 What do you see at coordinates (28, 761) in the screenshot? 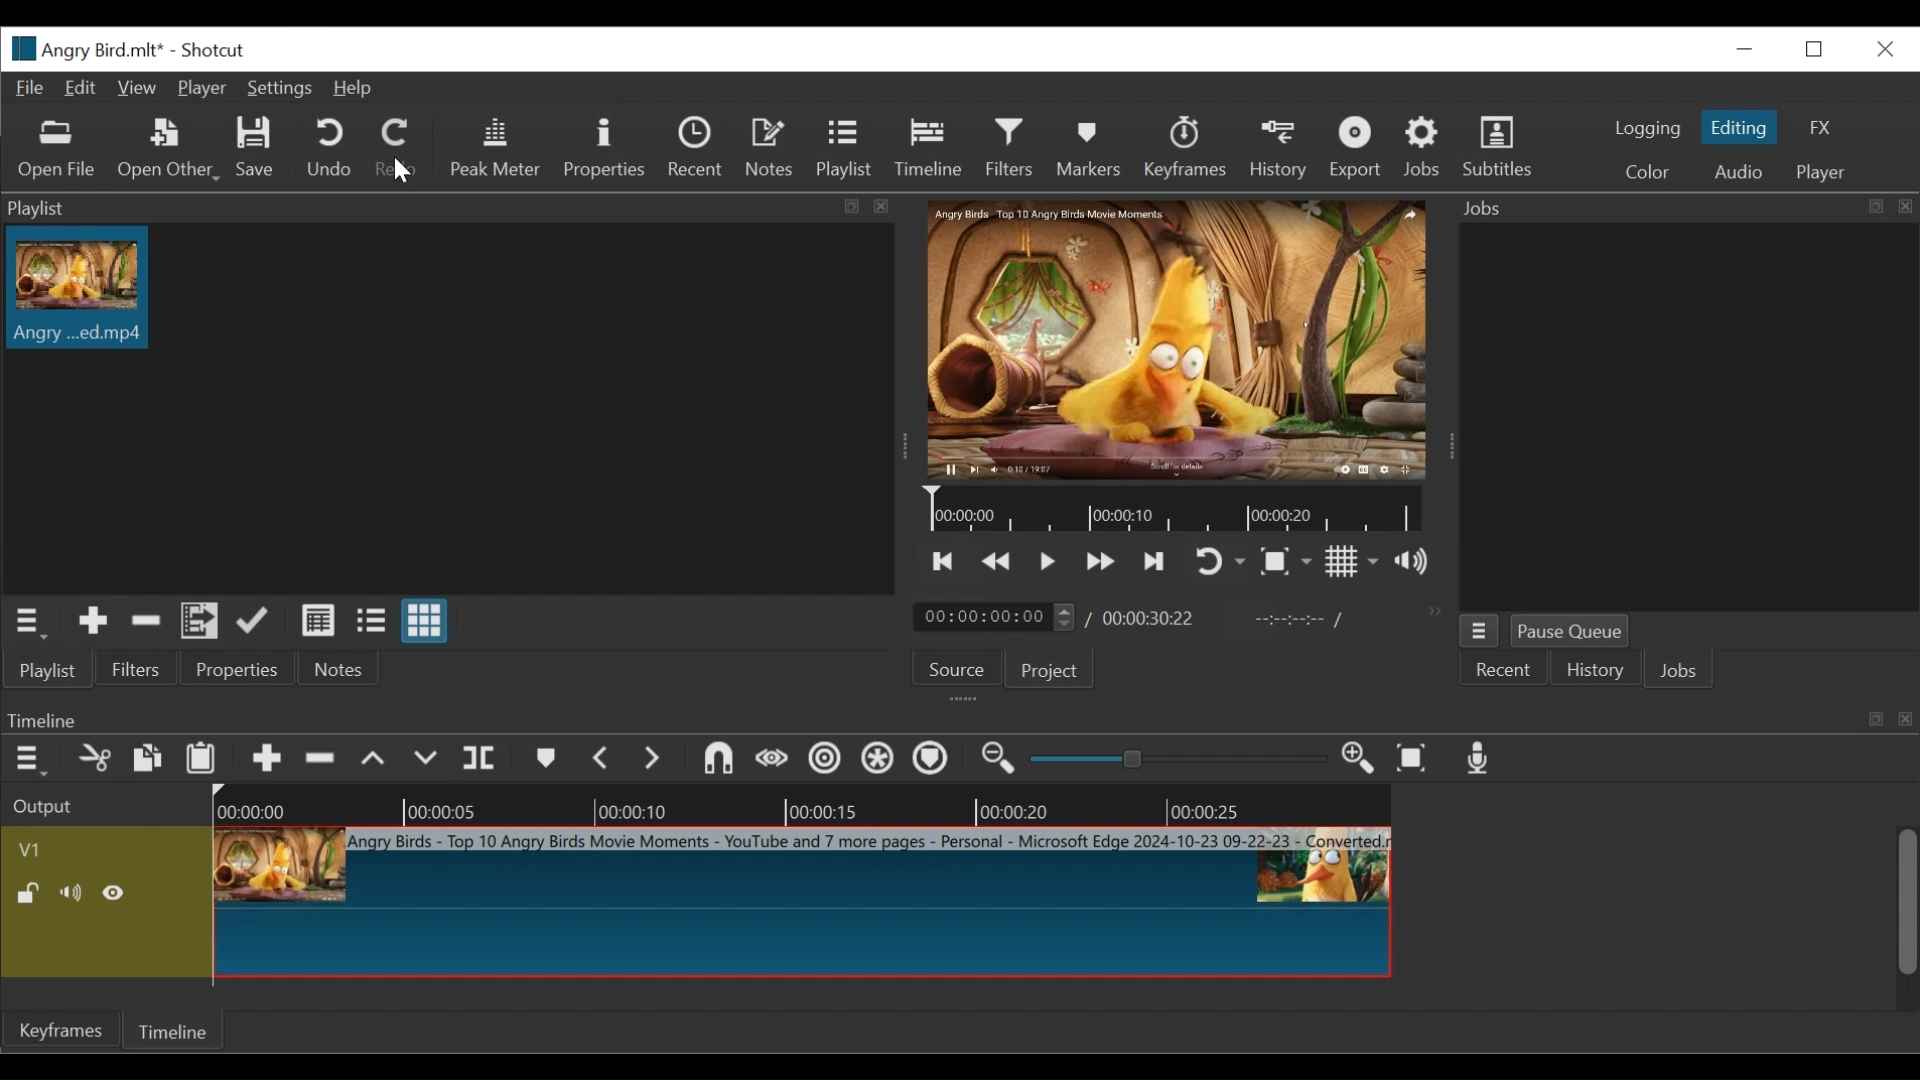
I see `Timeline menu` at bounding box center [28, 761].